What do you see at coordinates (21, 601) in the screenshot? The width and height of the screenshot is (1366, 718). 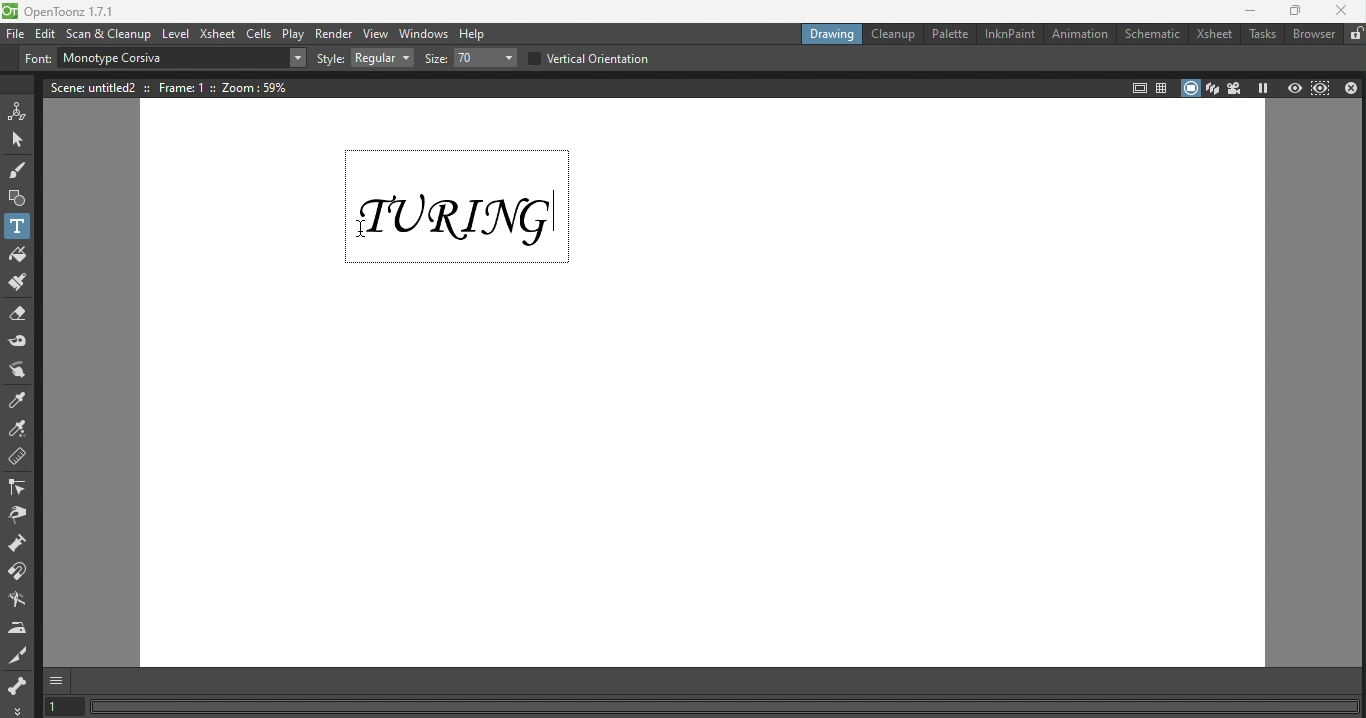 I see `Blender tool` at bounding box center [21, 601].